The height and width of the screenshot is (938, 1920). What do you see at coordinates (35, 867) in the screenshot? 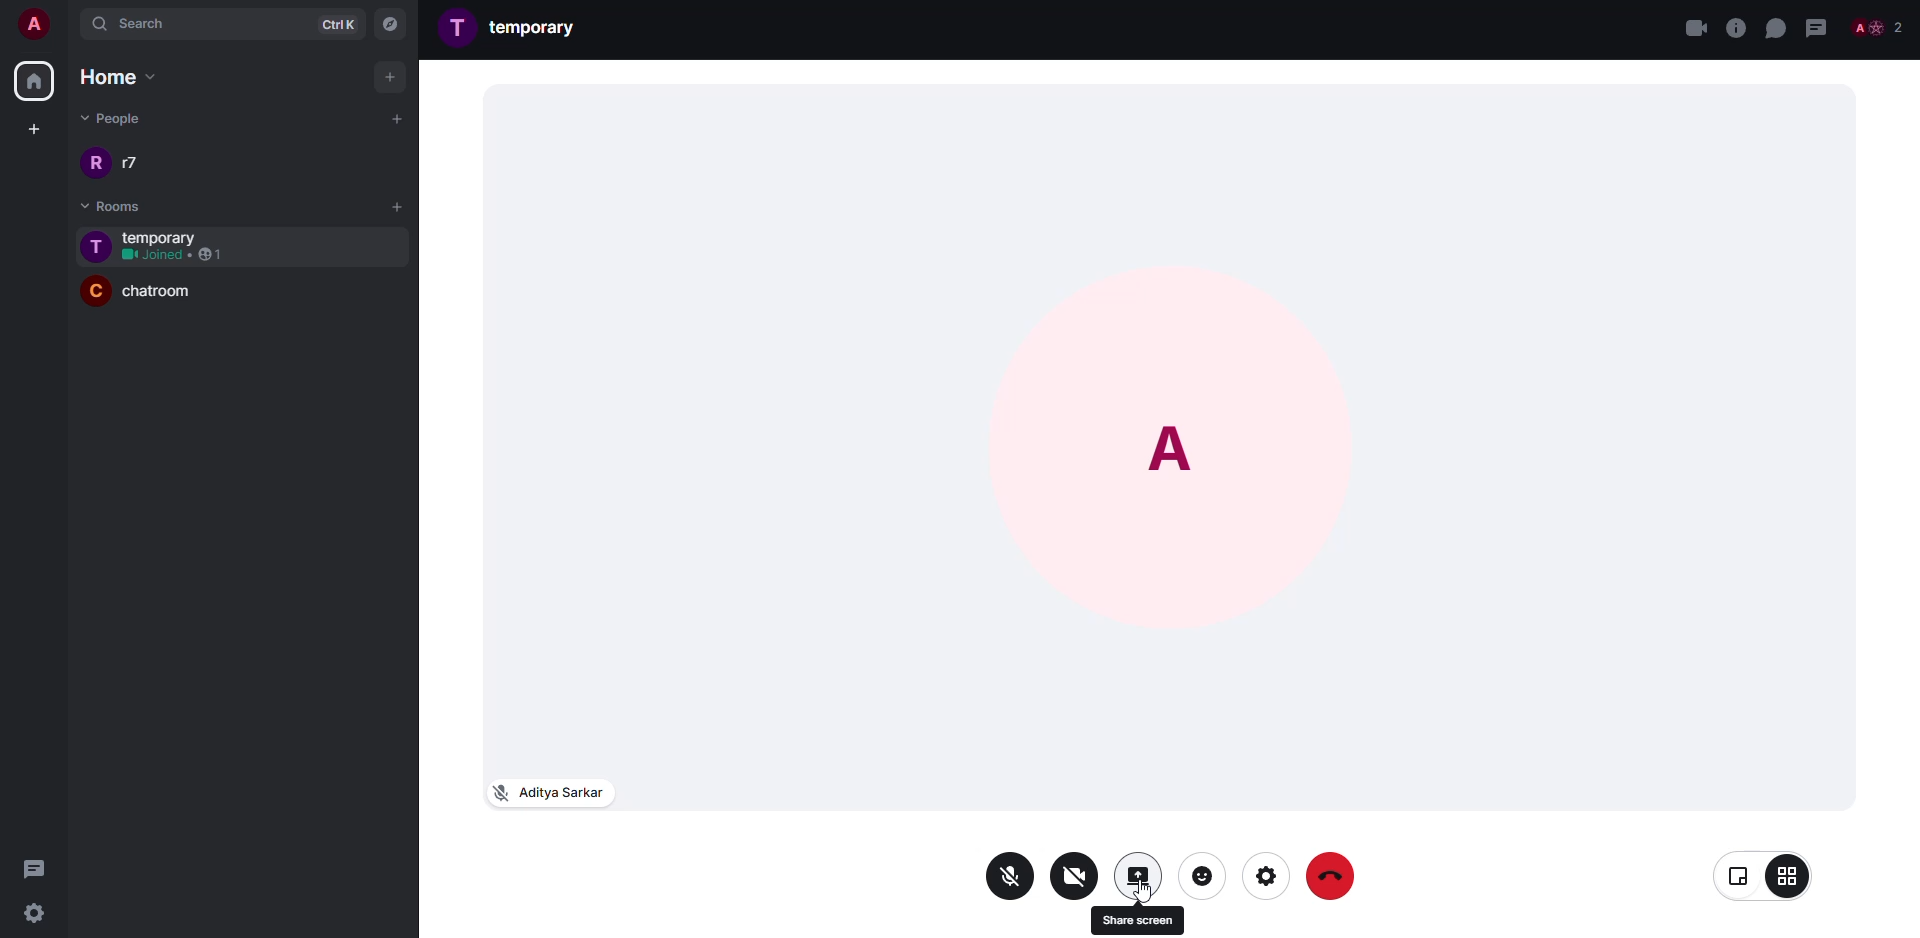
I see `threads` at bounding box center [35, 867].